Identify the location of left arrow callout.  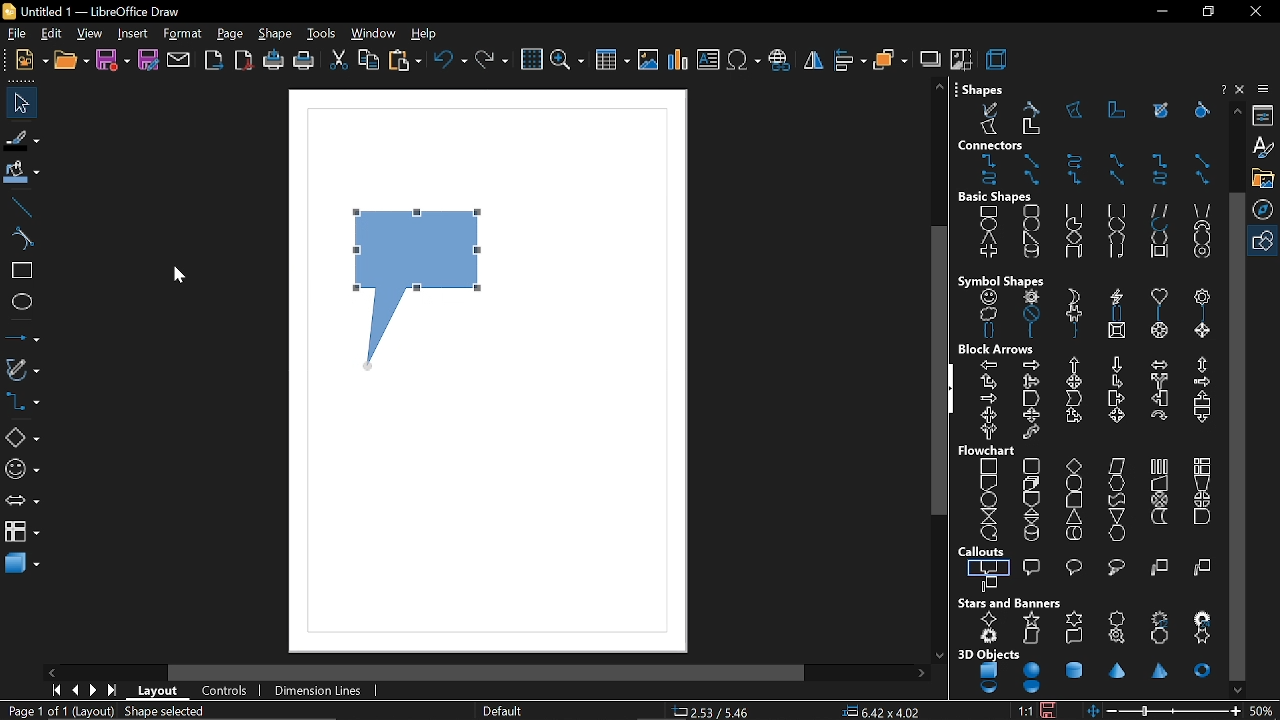
(1159, 398).